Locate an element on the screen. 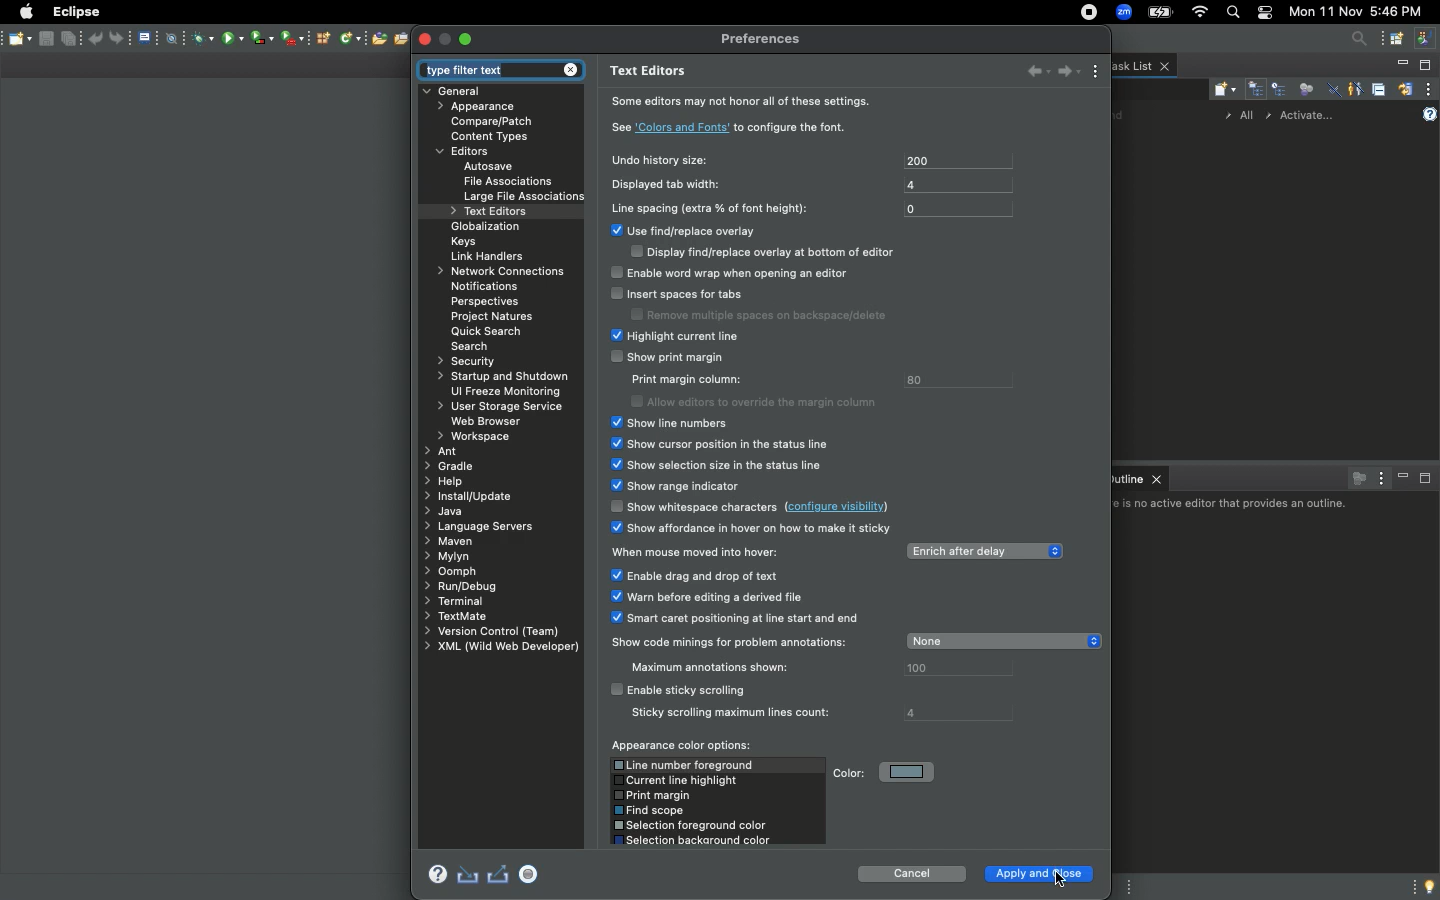 This screenshot has height=900, width=1440. Some editors may not honor all of these settings is located at coordinates (750, 104).